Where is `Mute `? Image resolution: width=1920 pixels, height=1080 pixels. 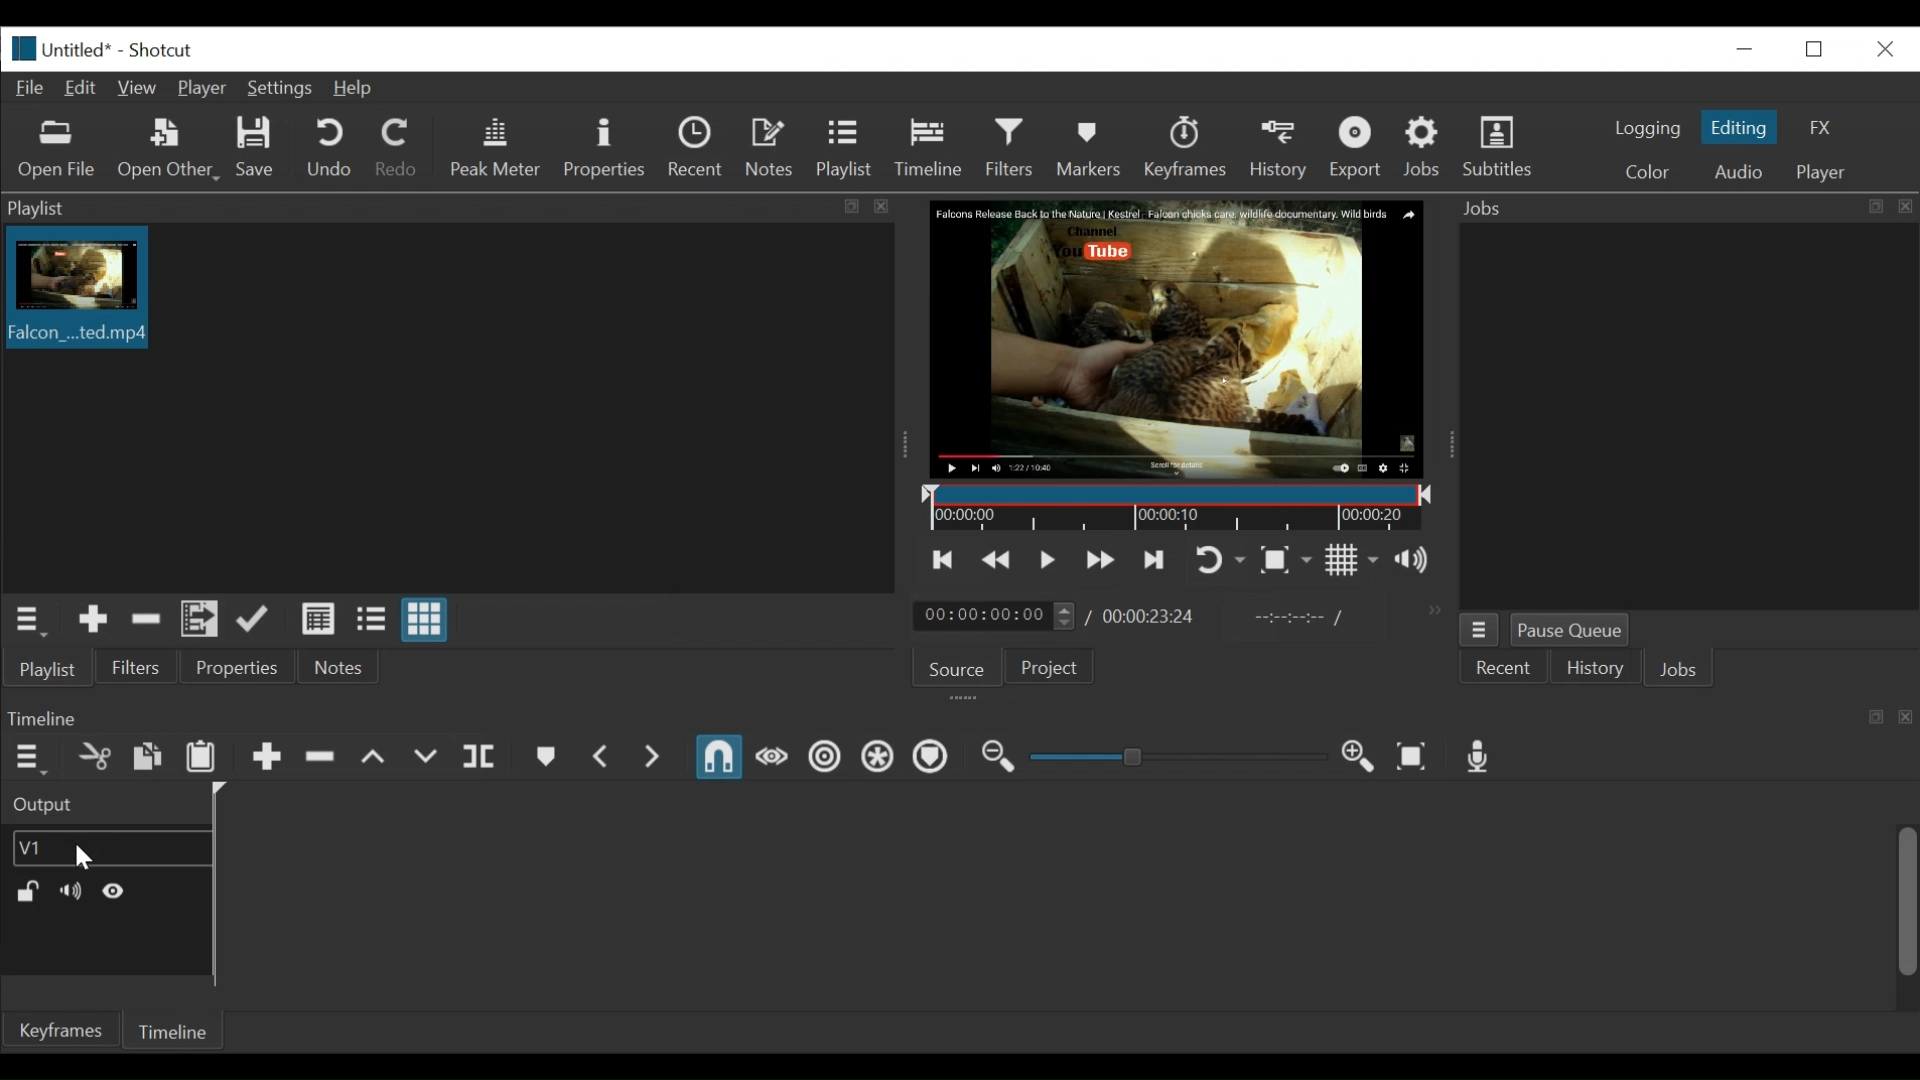 Mute  is located at coordinates (67, 891).